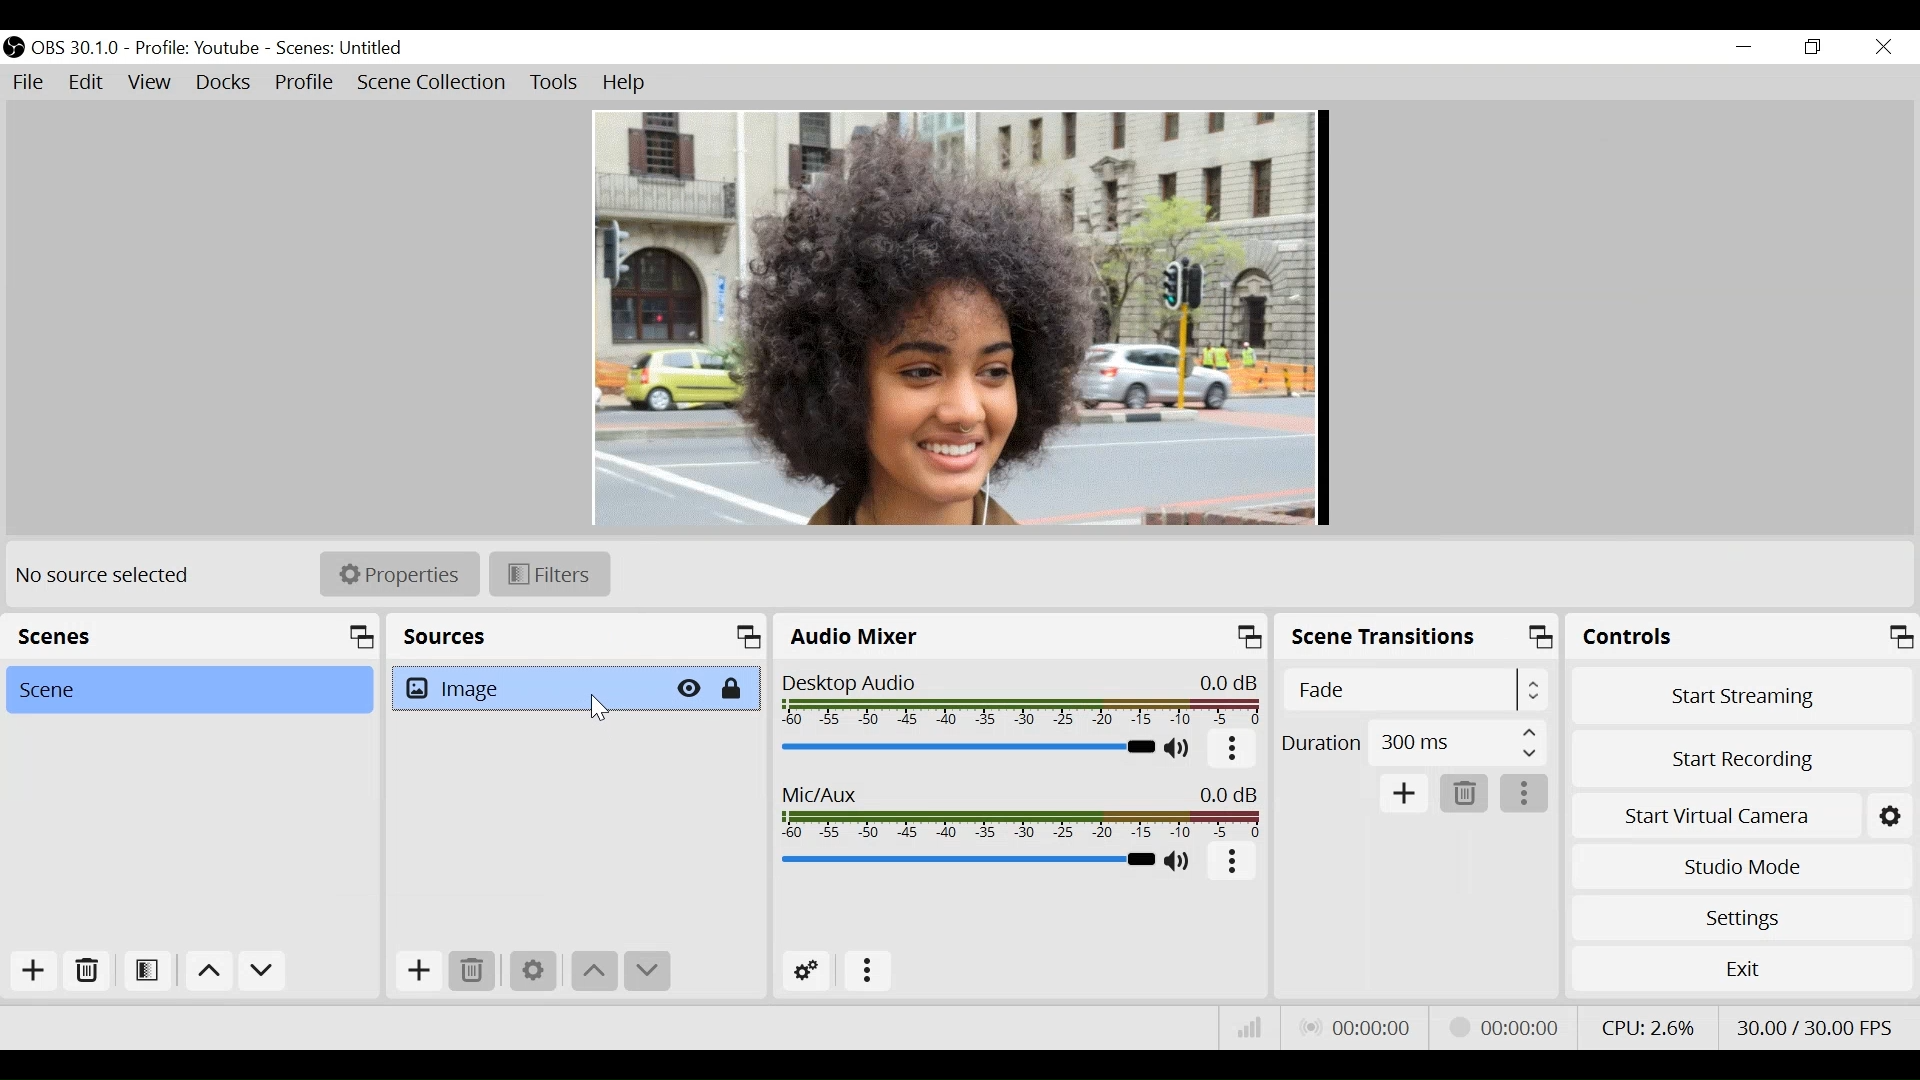 The height and width of the screenshot is (1080, 1920). What do you see at coordinates (593, 970) in the screenshot?
I see `Move Up` at bounding box center [593, 970].